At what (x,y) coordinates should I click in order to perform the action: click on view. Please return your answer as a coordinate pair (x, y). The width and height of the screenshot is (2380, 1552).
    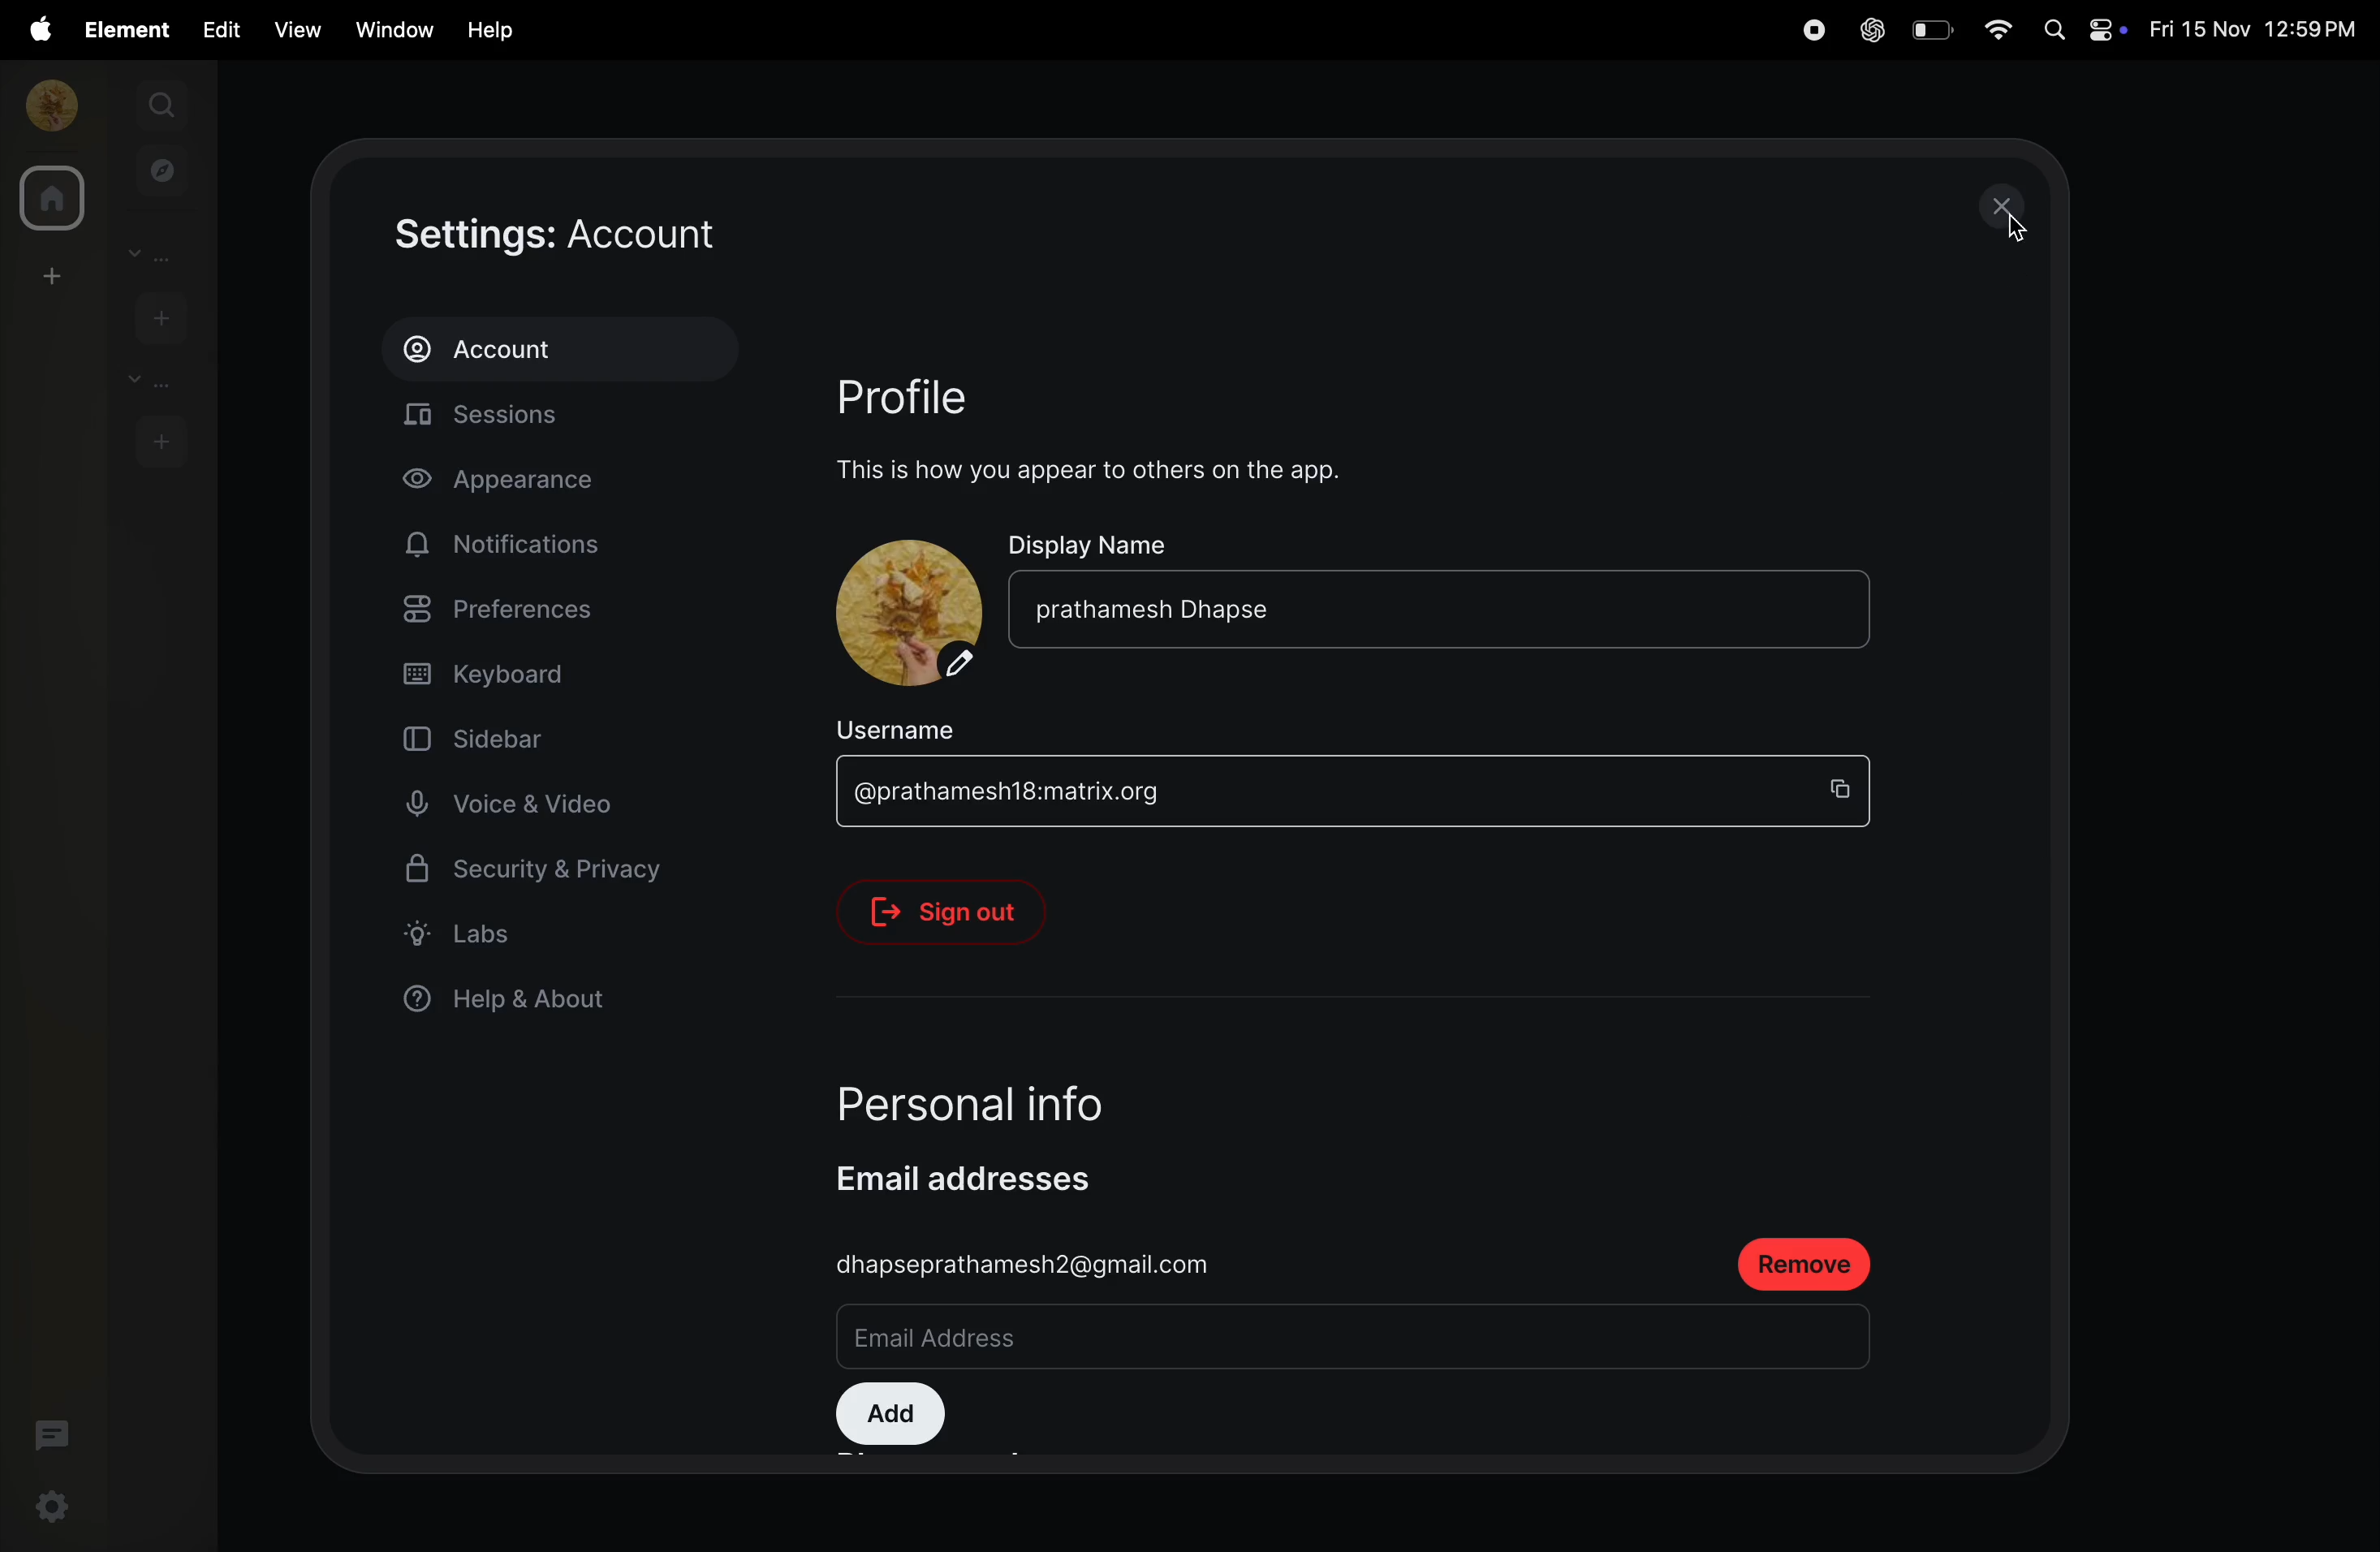
    Looking at the image, I should click on (292, 30).